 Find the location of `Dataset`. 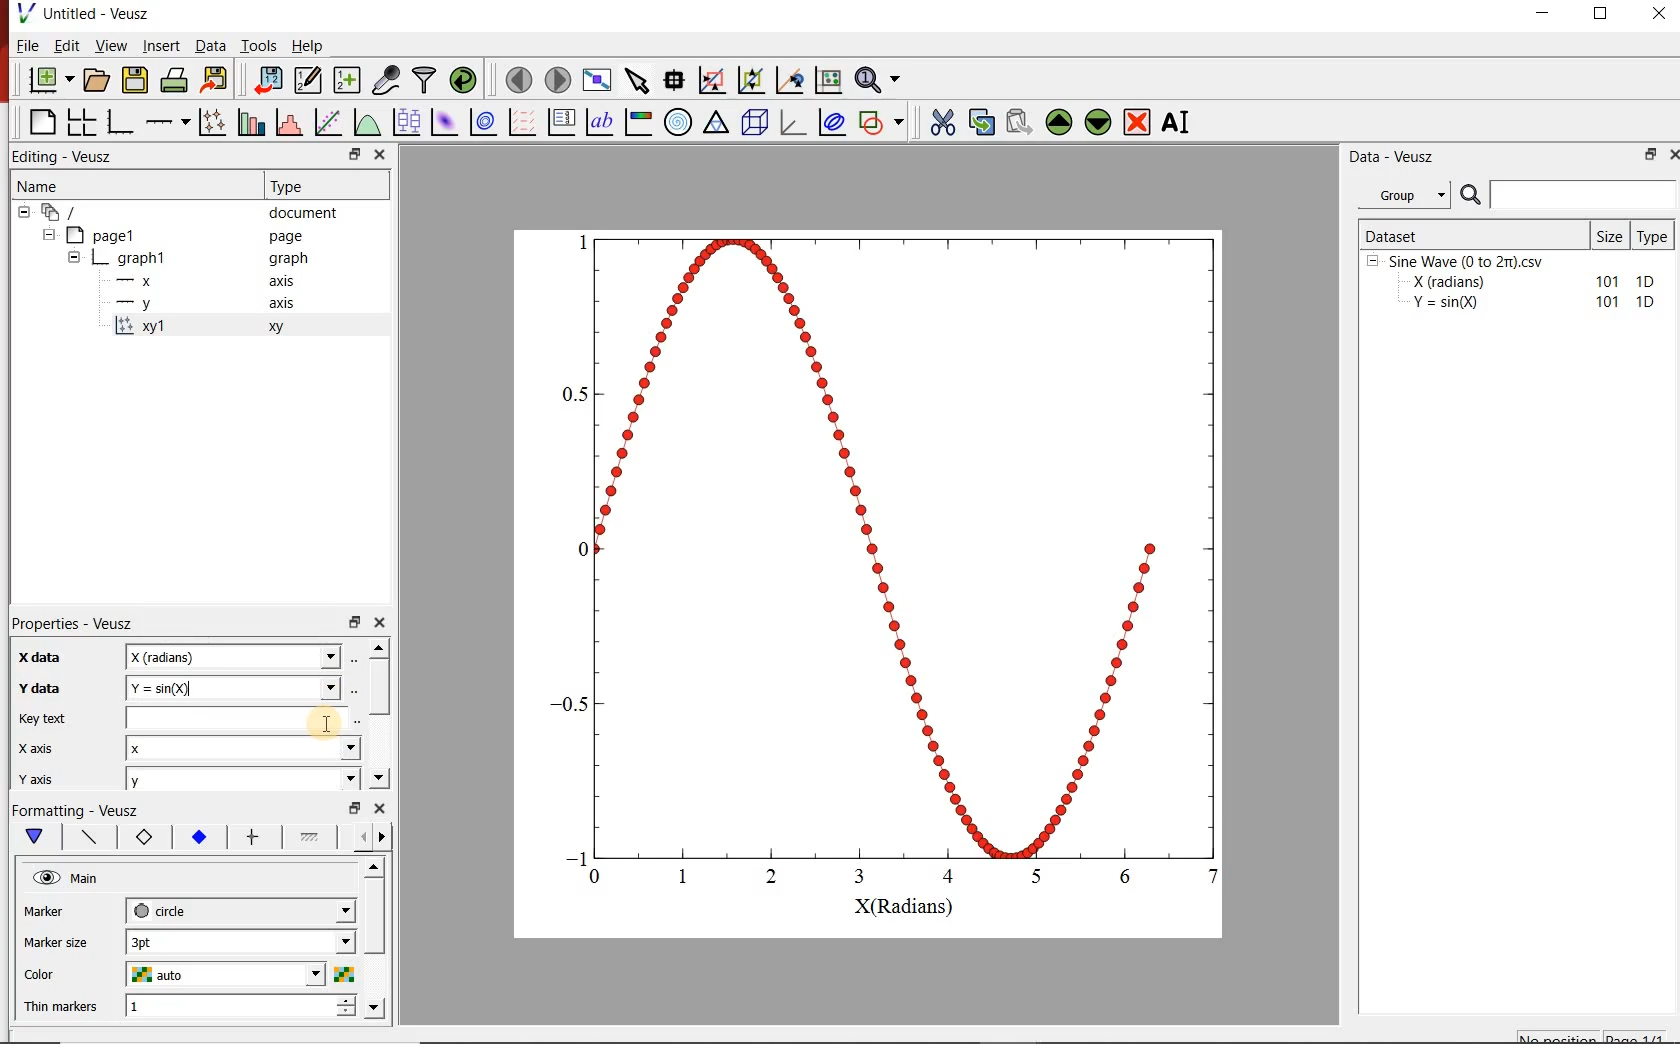

Dataset is located at coordinates (1472, 234).